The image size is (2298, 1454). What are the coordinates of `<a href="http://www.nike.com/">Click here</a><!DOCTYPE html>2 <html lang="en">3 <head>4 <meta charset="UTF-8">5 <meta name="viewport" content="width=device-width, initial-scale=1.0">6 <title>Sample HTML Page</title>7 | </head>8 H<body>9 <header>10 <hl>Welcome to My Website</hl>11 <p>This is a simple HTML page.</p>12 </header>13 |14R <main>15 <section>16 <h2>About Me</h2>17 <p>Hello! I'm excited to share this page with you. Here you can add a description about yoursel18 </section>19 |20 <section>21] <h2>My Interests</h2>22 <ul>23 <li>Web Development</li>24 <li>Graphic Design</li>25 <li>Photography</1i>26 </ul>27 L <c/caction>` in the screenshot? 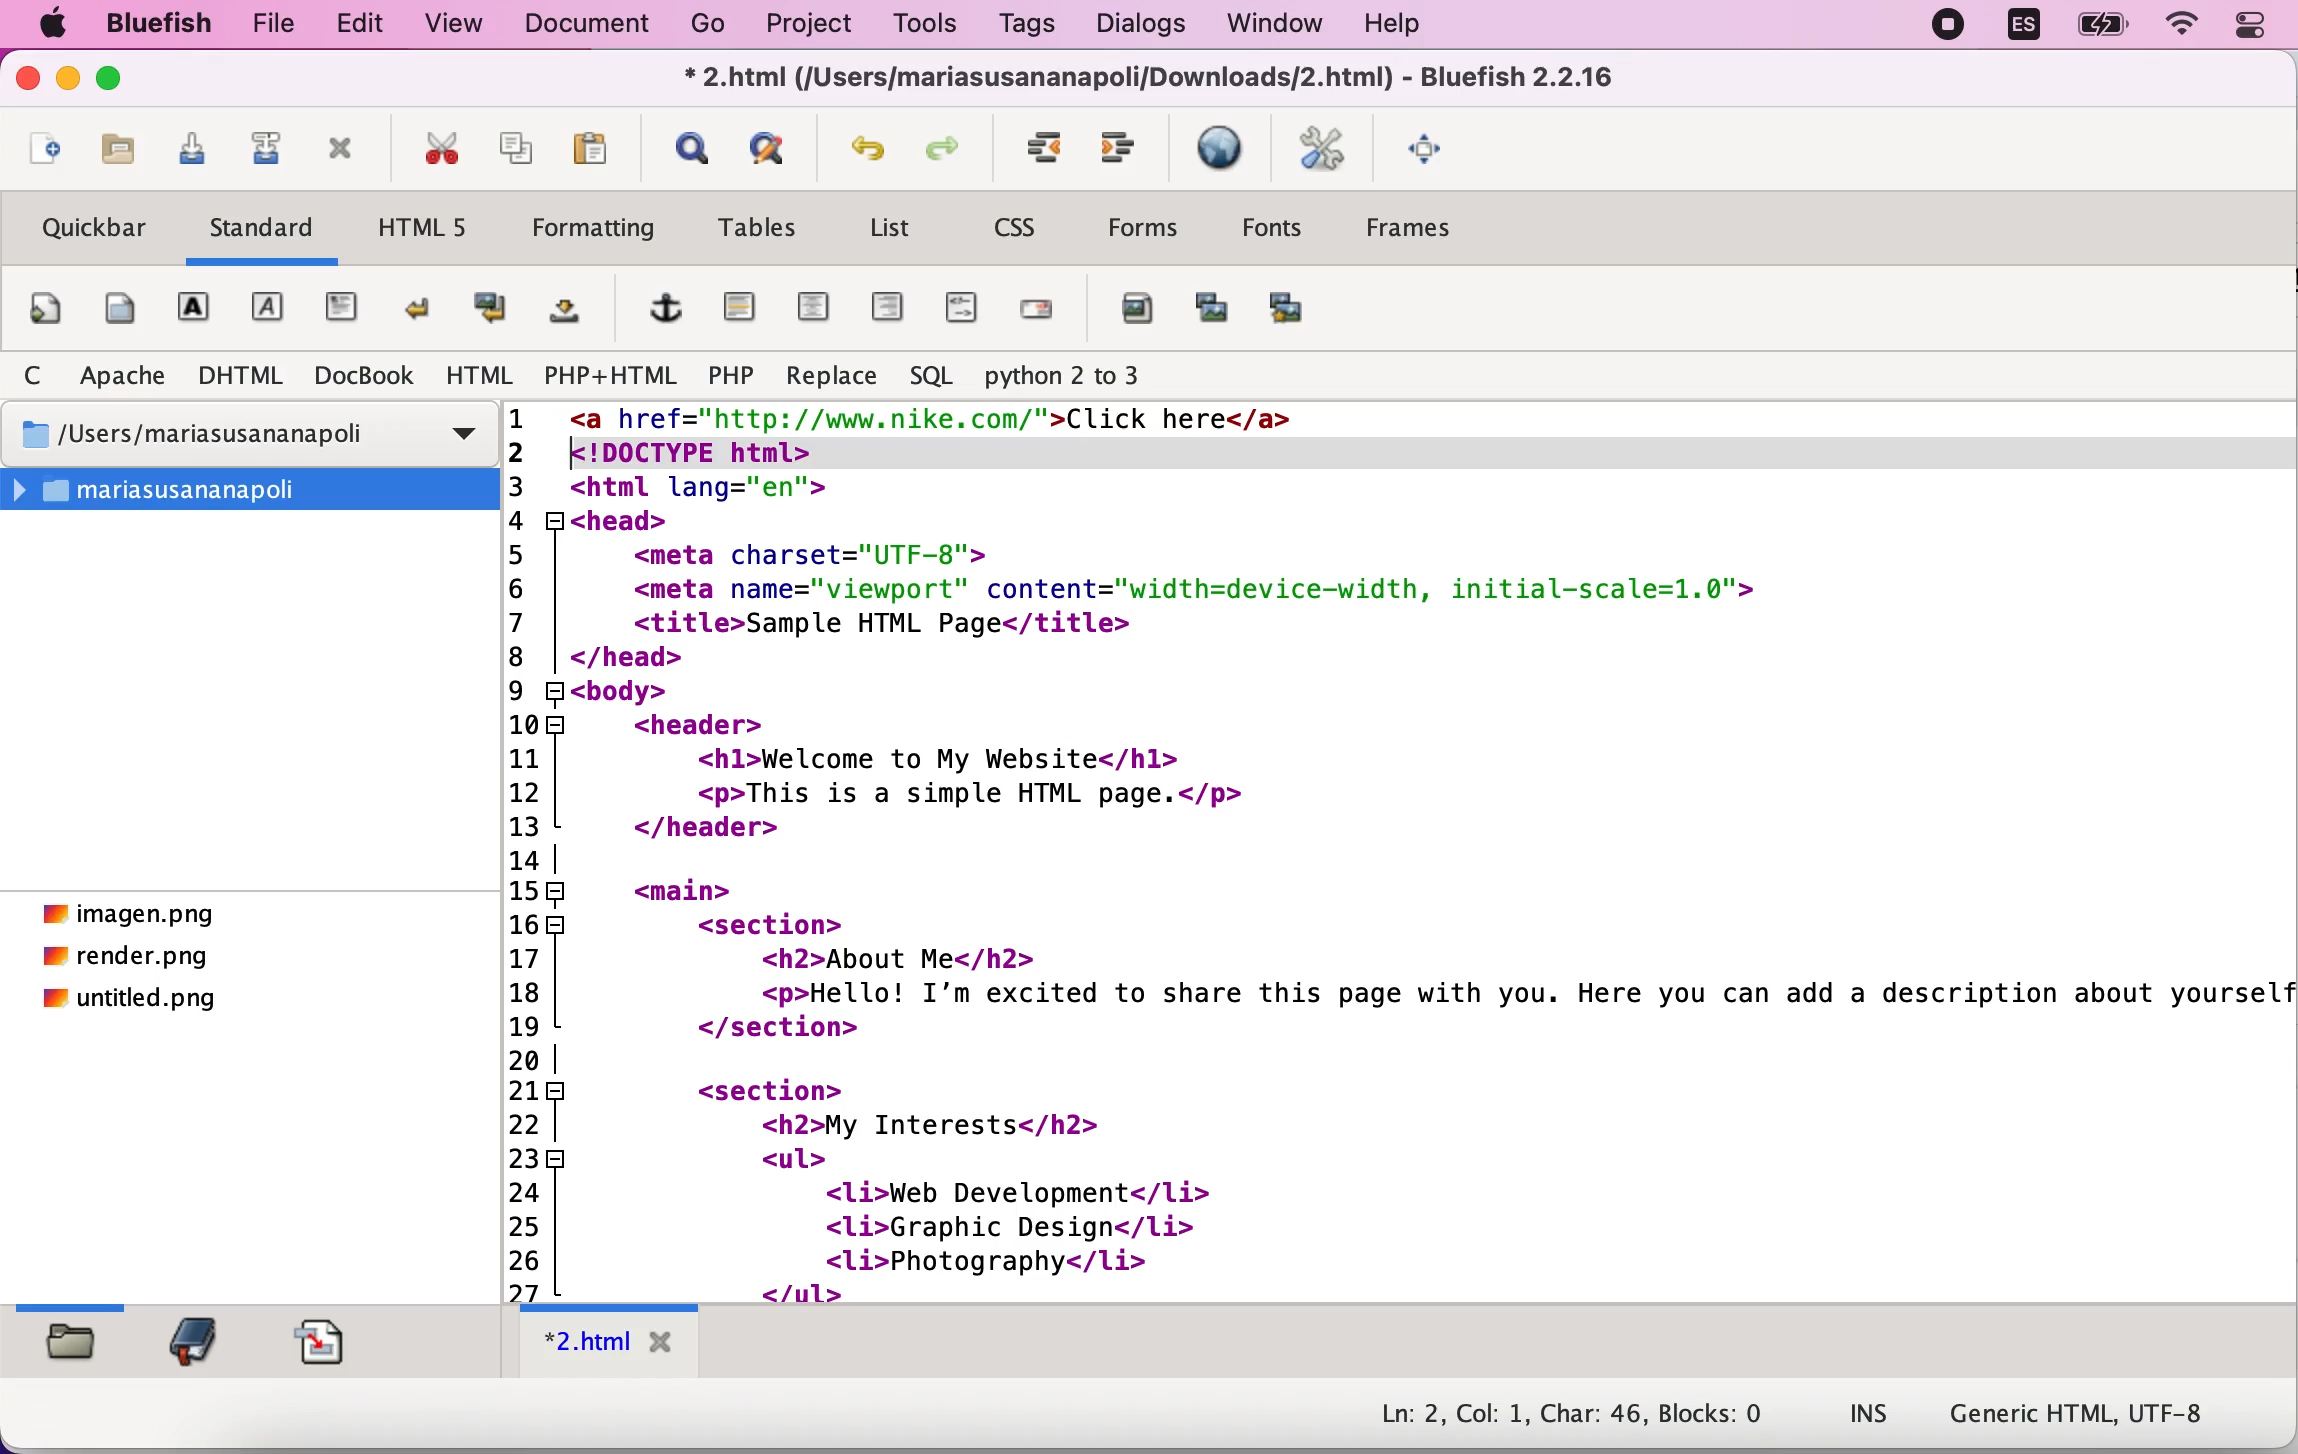 It's located at (1393, 856).